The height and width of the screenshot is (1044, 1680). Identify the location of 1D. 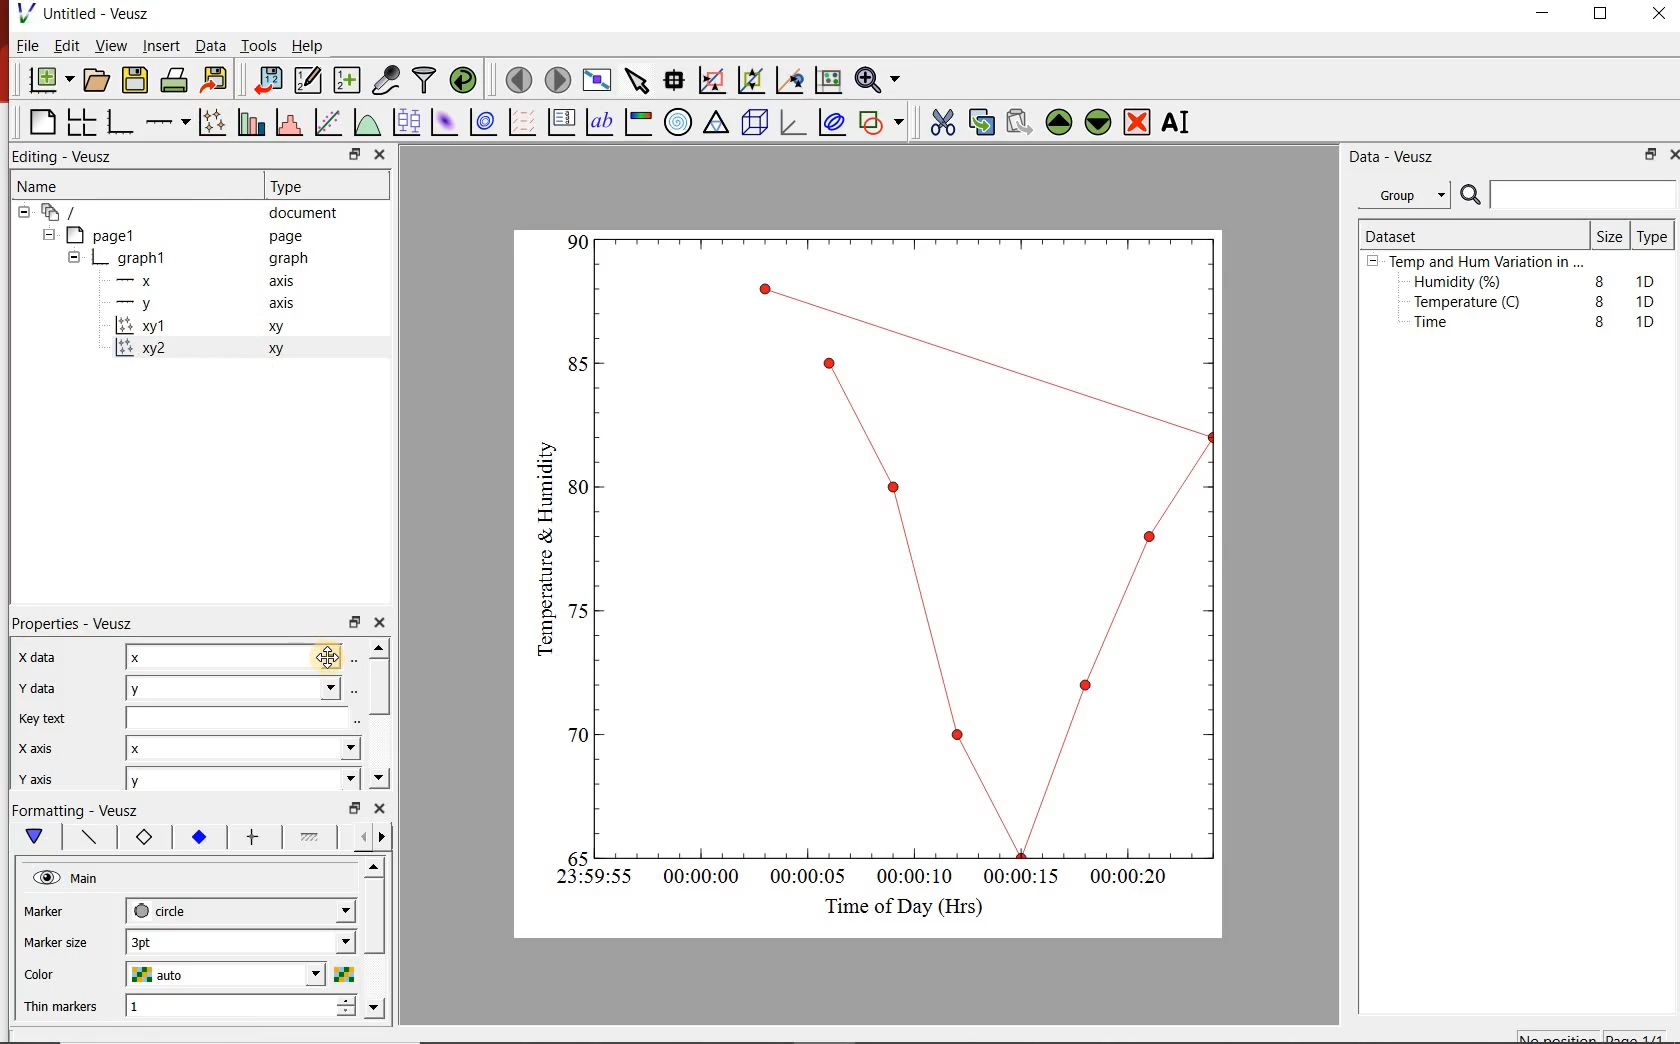
(1645, 321).